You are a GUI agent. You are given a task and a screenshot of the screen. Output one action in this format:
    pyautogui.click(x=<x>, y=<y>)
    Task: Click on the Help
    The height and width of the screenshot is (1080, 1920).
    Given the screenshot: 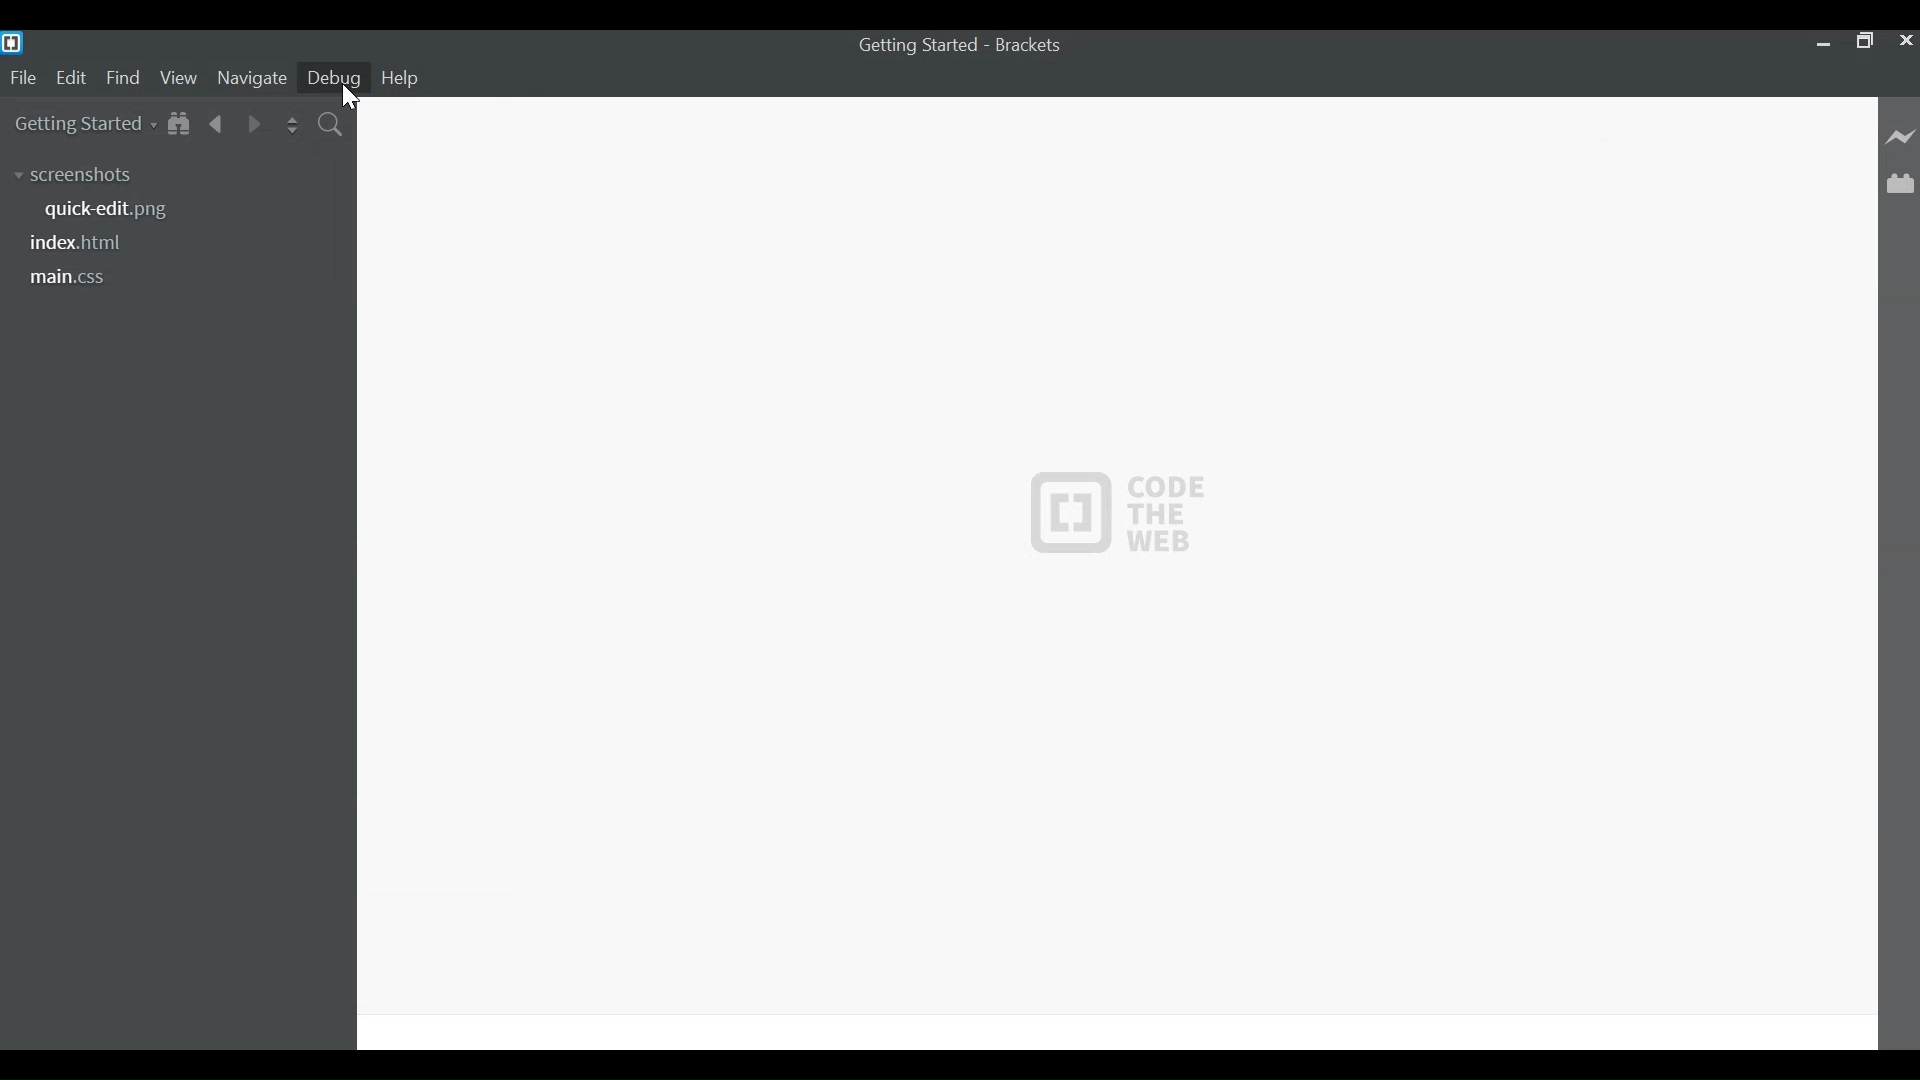 What is the action you would take?
    pyautogui.click(x=403, y=77)
    